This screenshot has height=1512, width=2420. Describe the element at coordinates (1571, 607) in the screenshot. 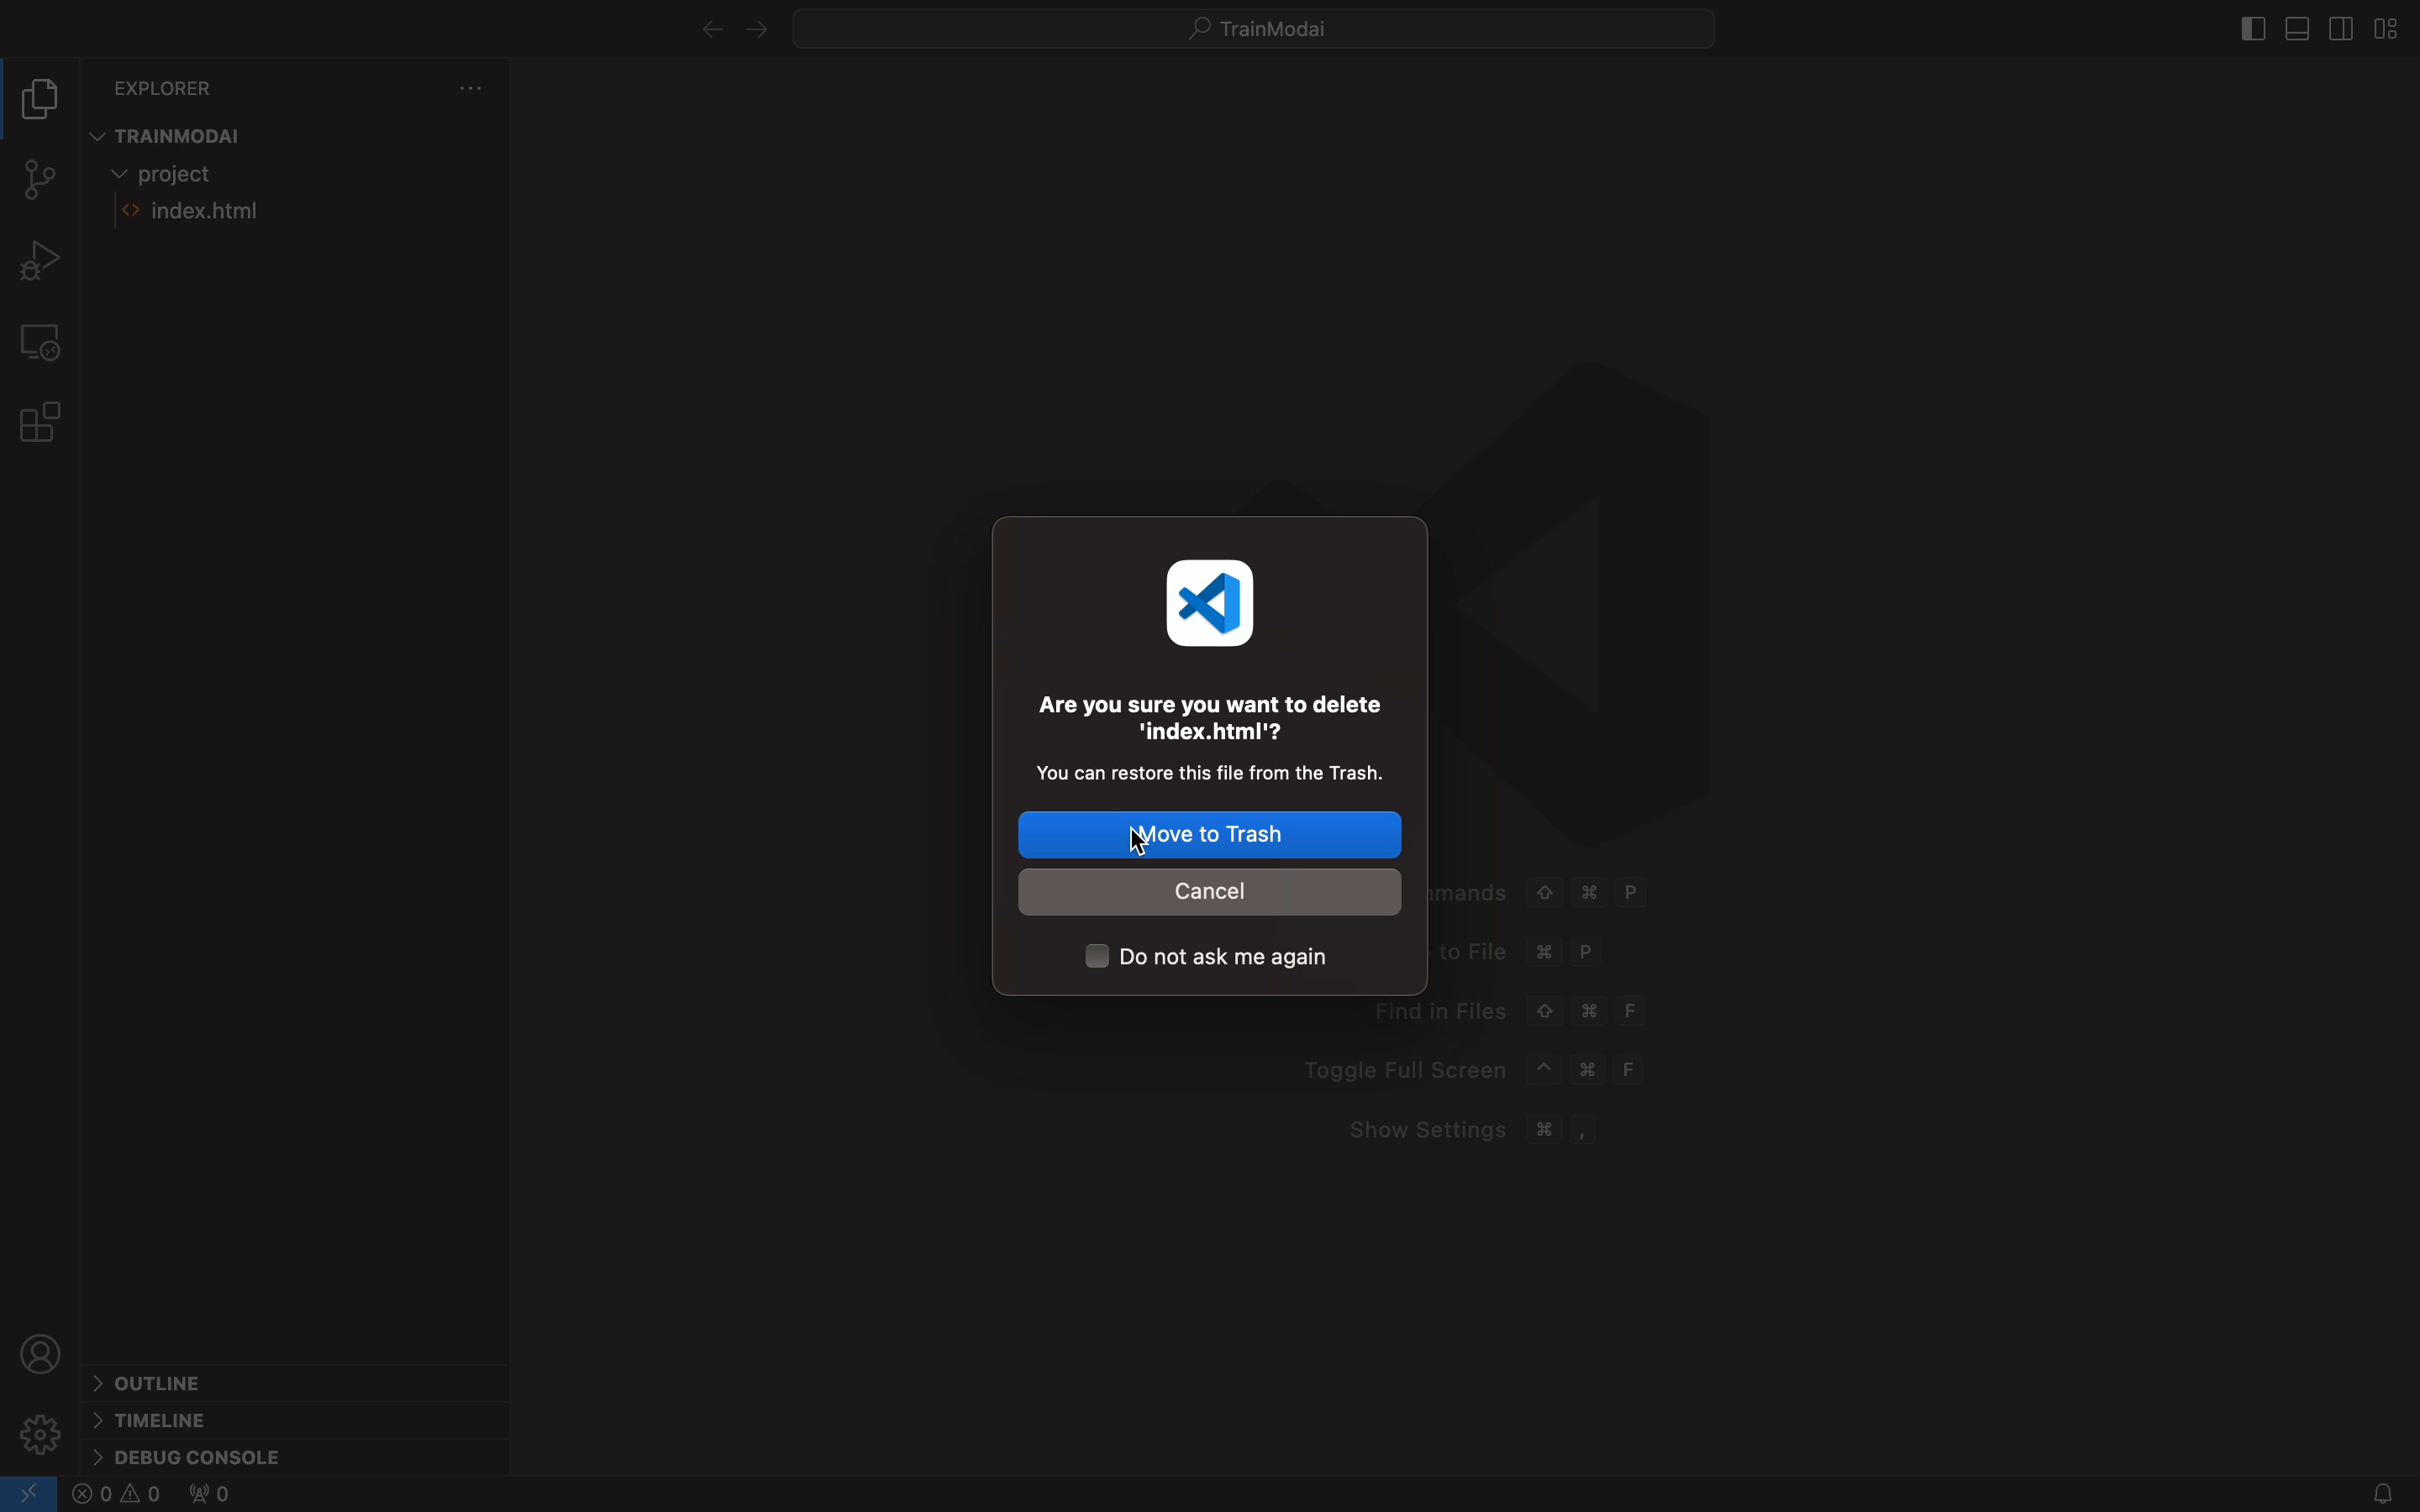

I see `Icon` at that location.